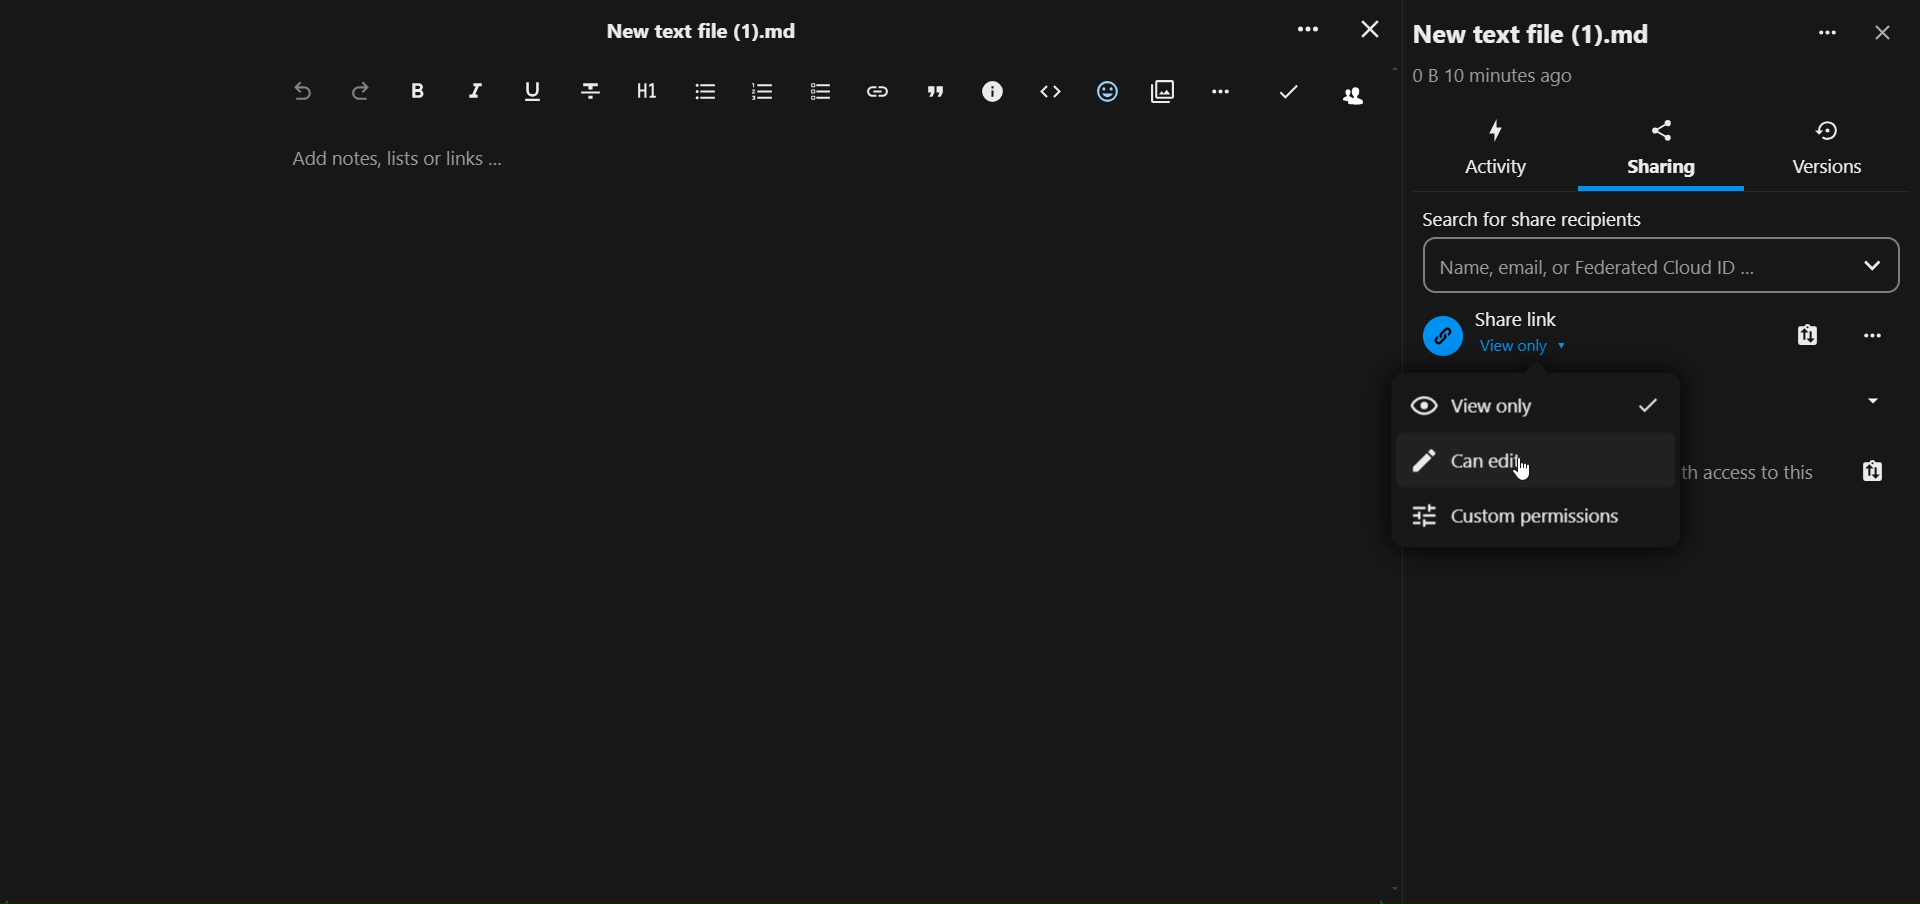 The image size is (1920, 904). Describe the element at coordinates (1658, 169) in the screenshot. I see `sharing` at that location.